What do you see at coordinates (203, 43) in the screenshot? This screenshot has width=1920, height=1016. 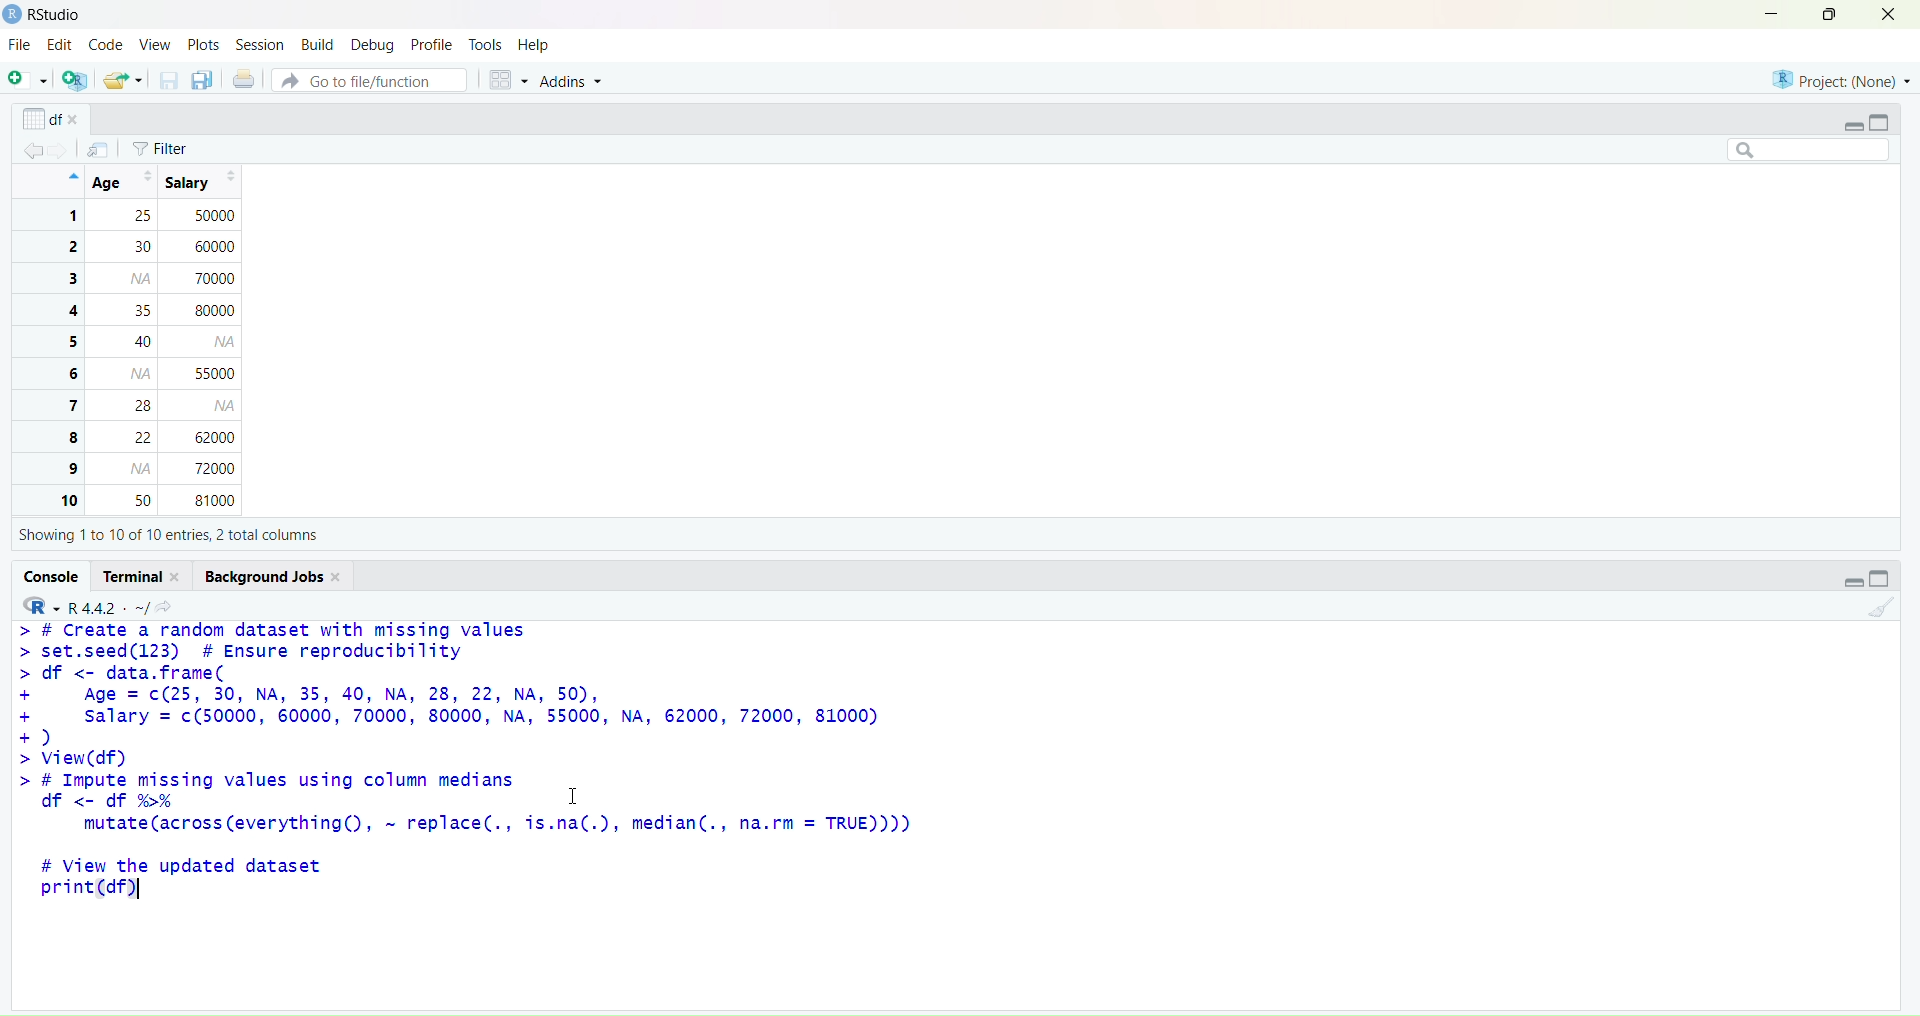 I see `plots` at bounding box center [203, 43].